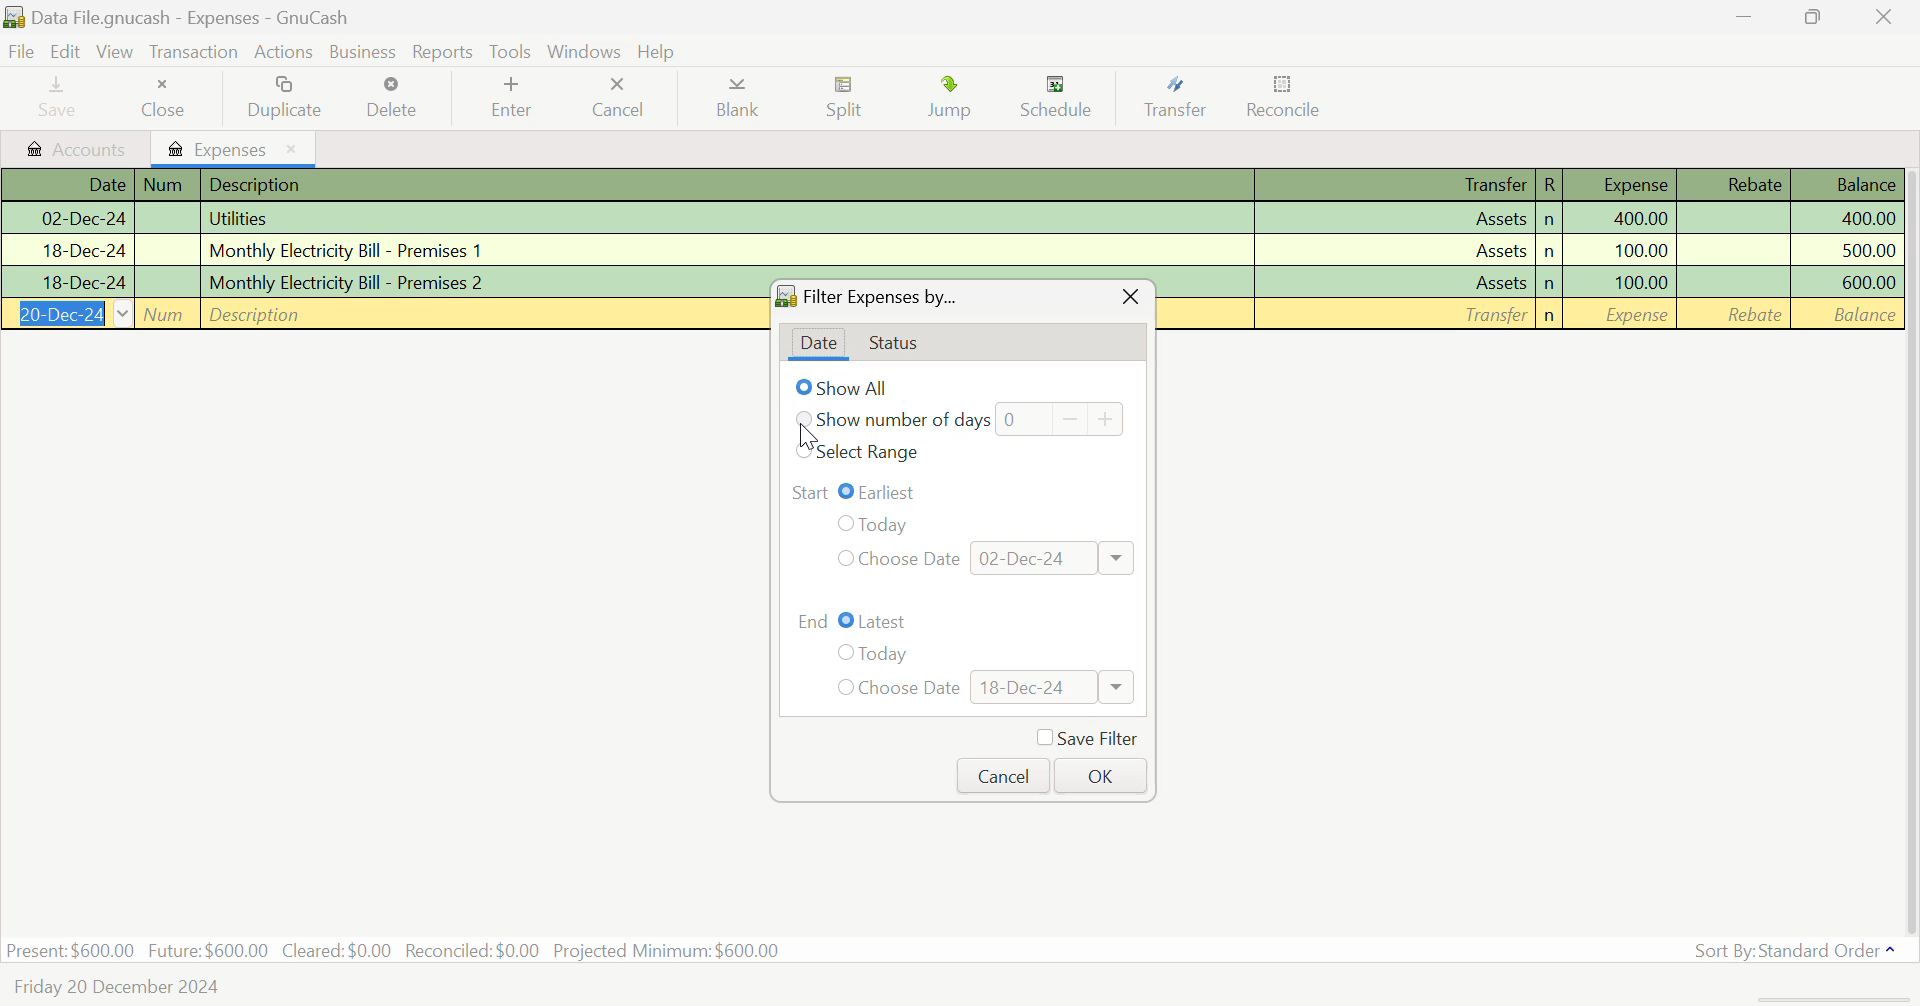 The width and height of the screenshot is (1920, 1006). Describe the element at coordinates (208, 950) in the screenshot. I see `Future` at that location.